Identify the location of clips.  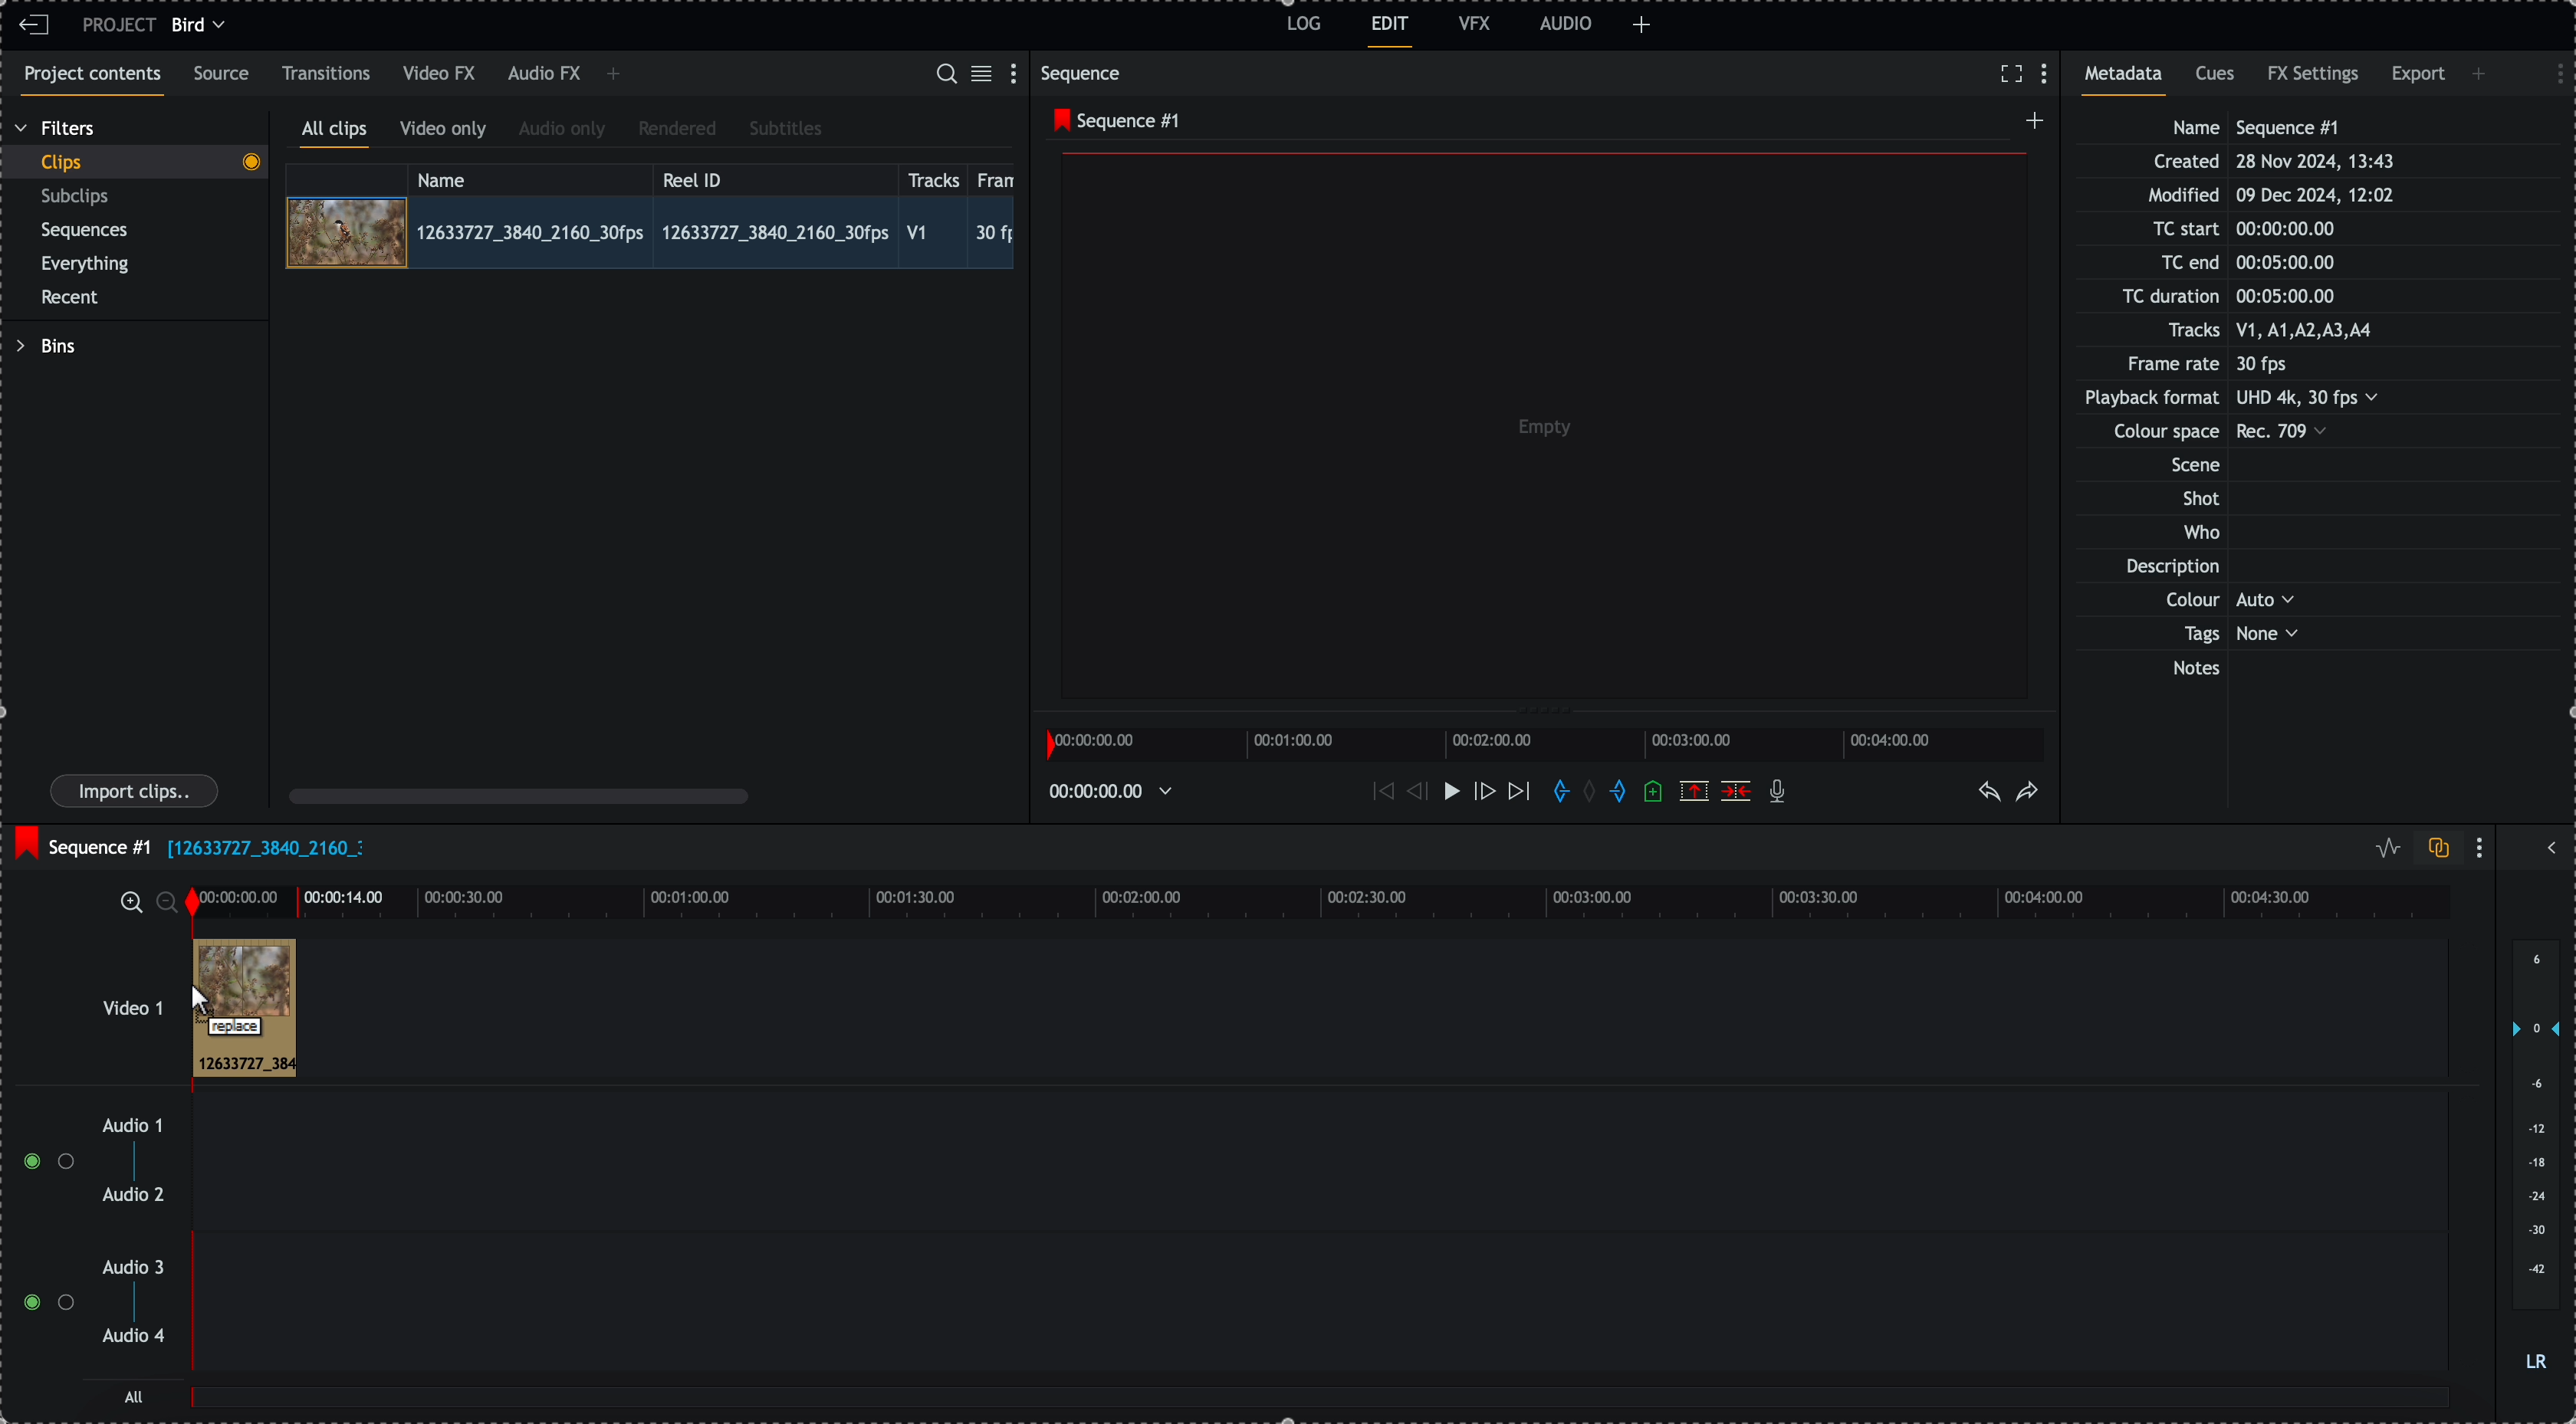
(134, 163).